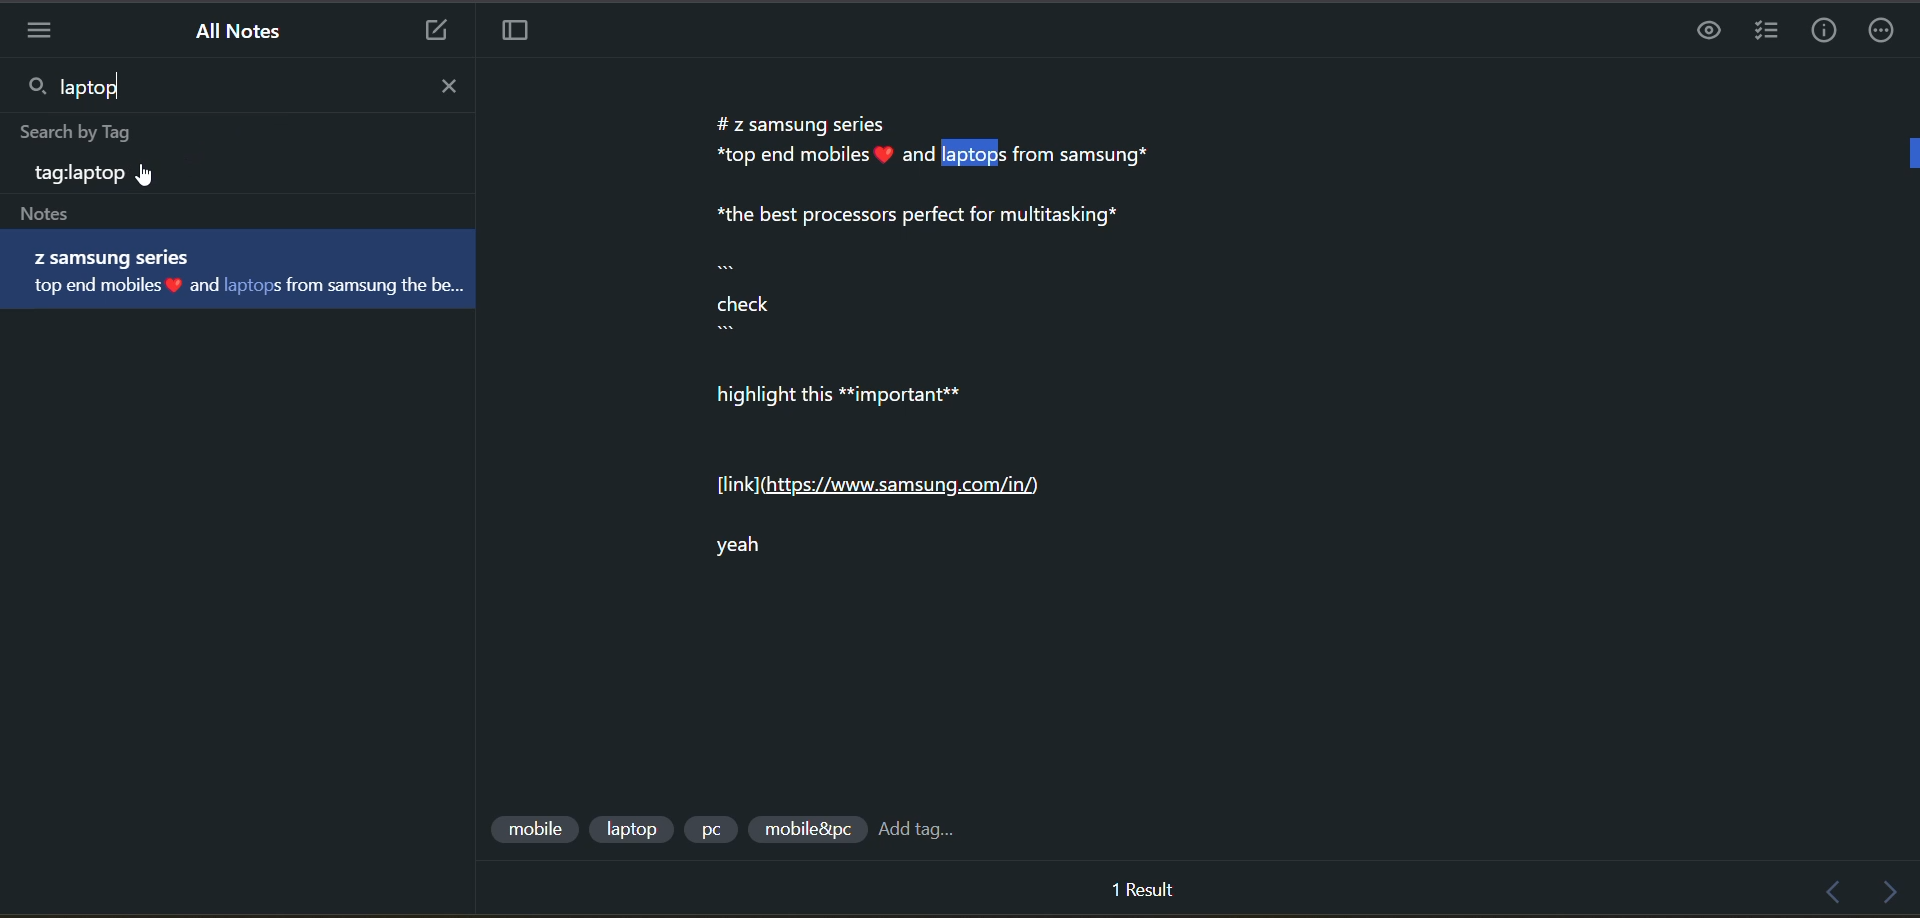 This screenshot has height=918, width=1920. What do you see at coordinates (121, 258) in the screenshot?
I see `Z samsung series` at bounding box center [121, 258].